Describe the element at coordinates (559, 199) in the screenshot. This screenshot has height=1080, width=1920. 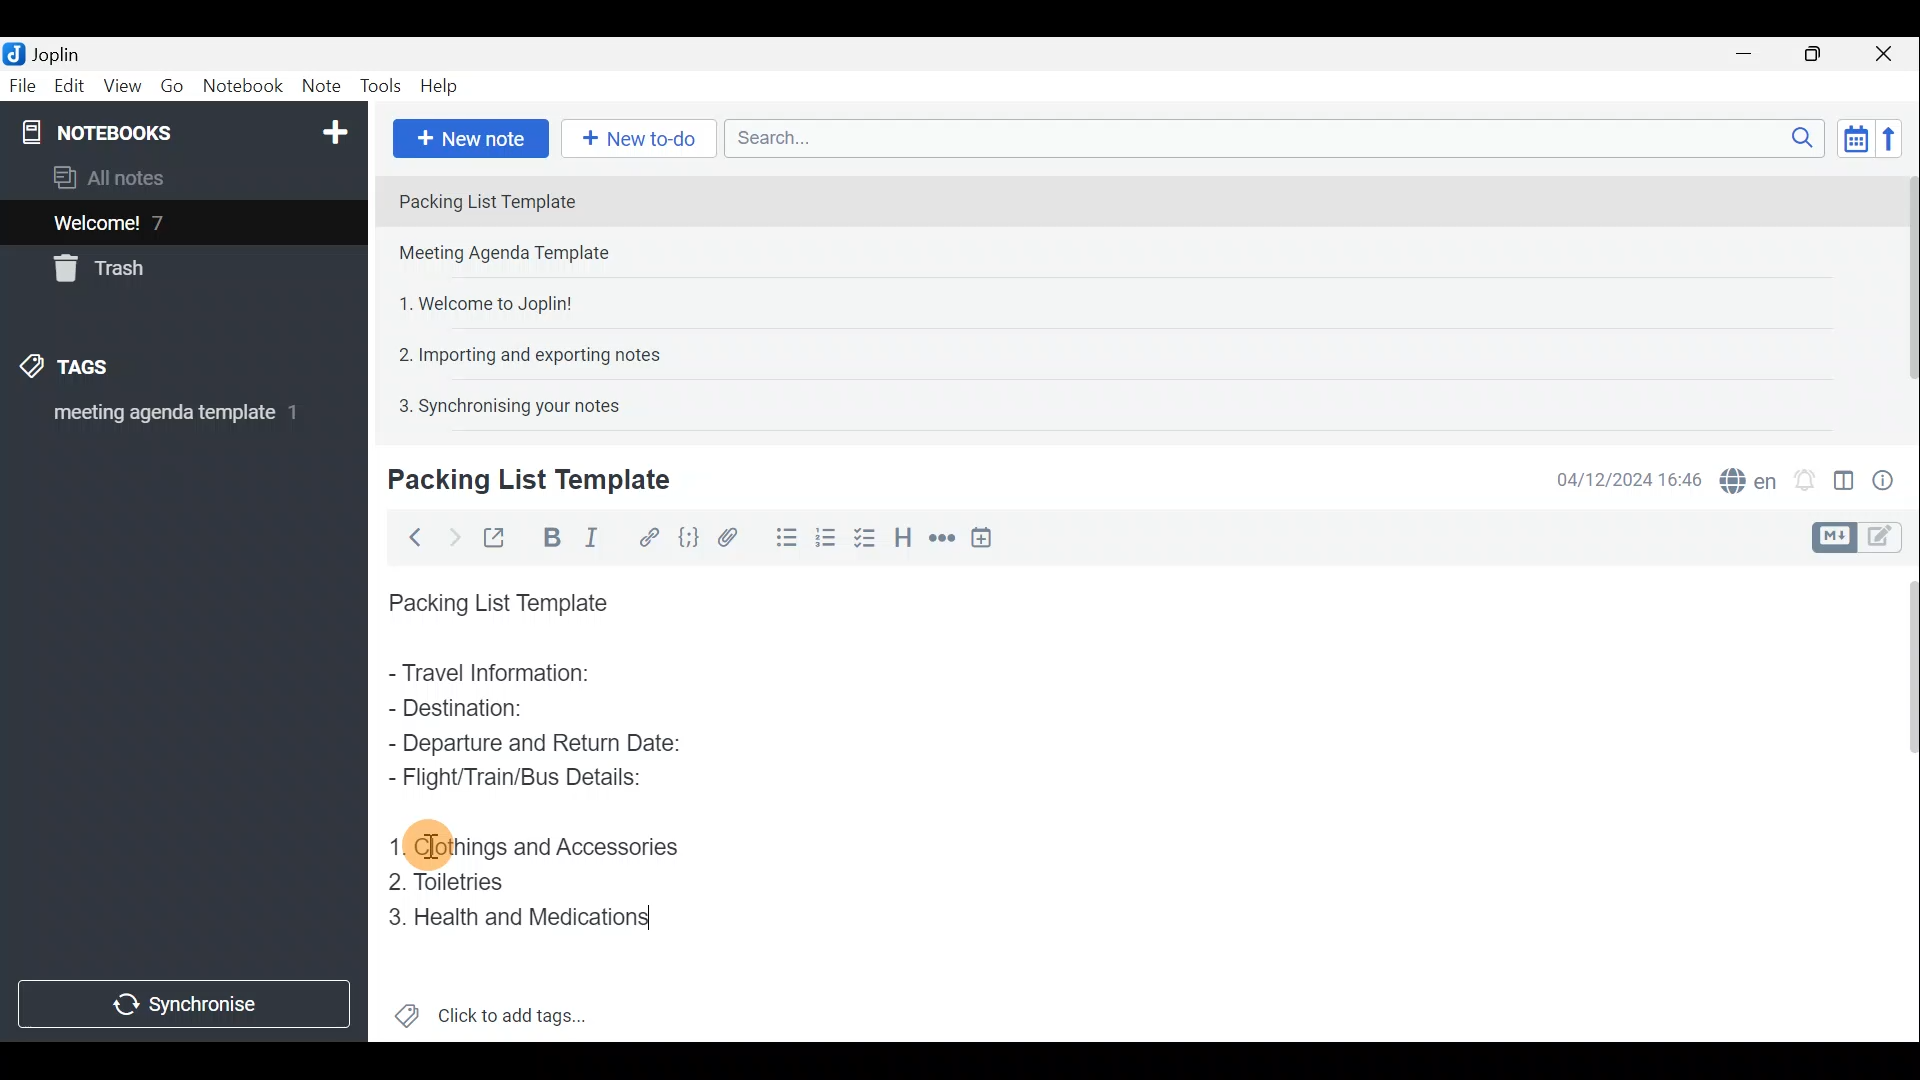
I see `Note 1` at that location.